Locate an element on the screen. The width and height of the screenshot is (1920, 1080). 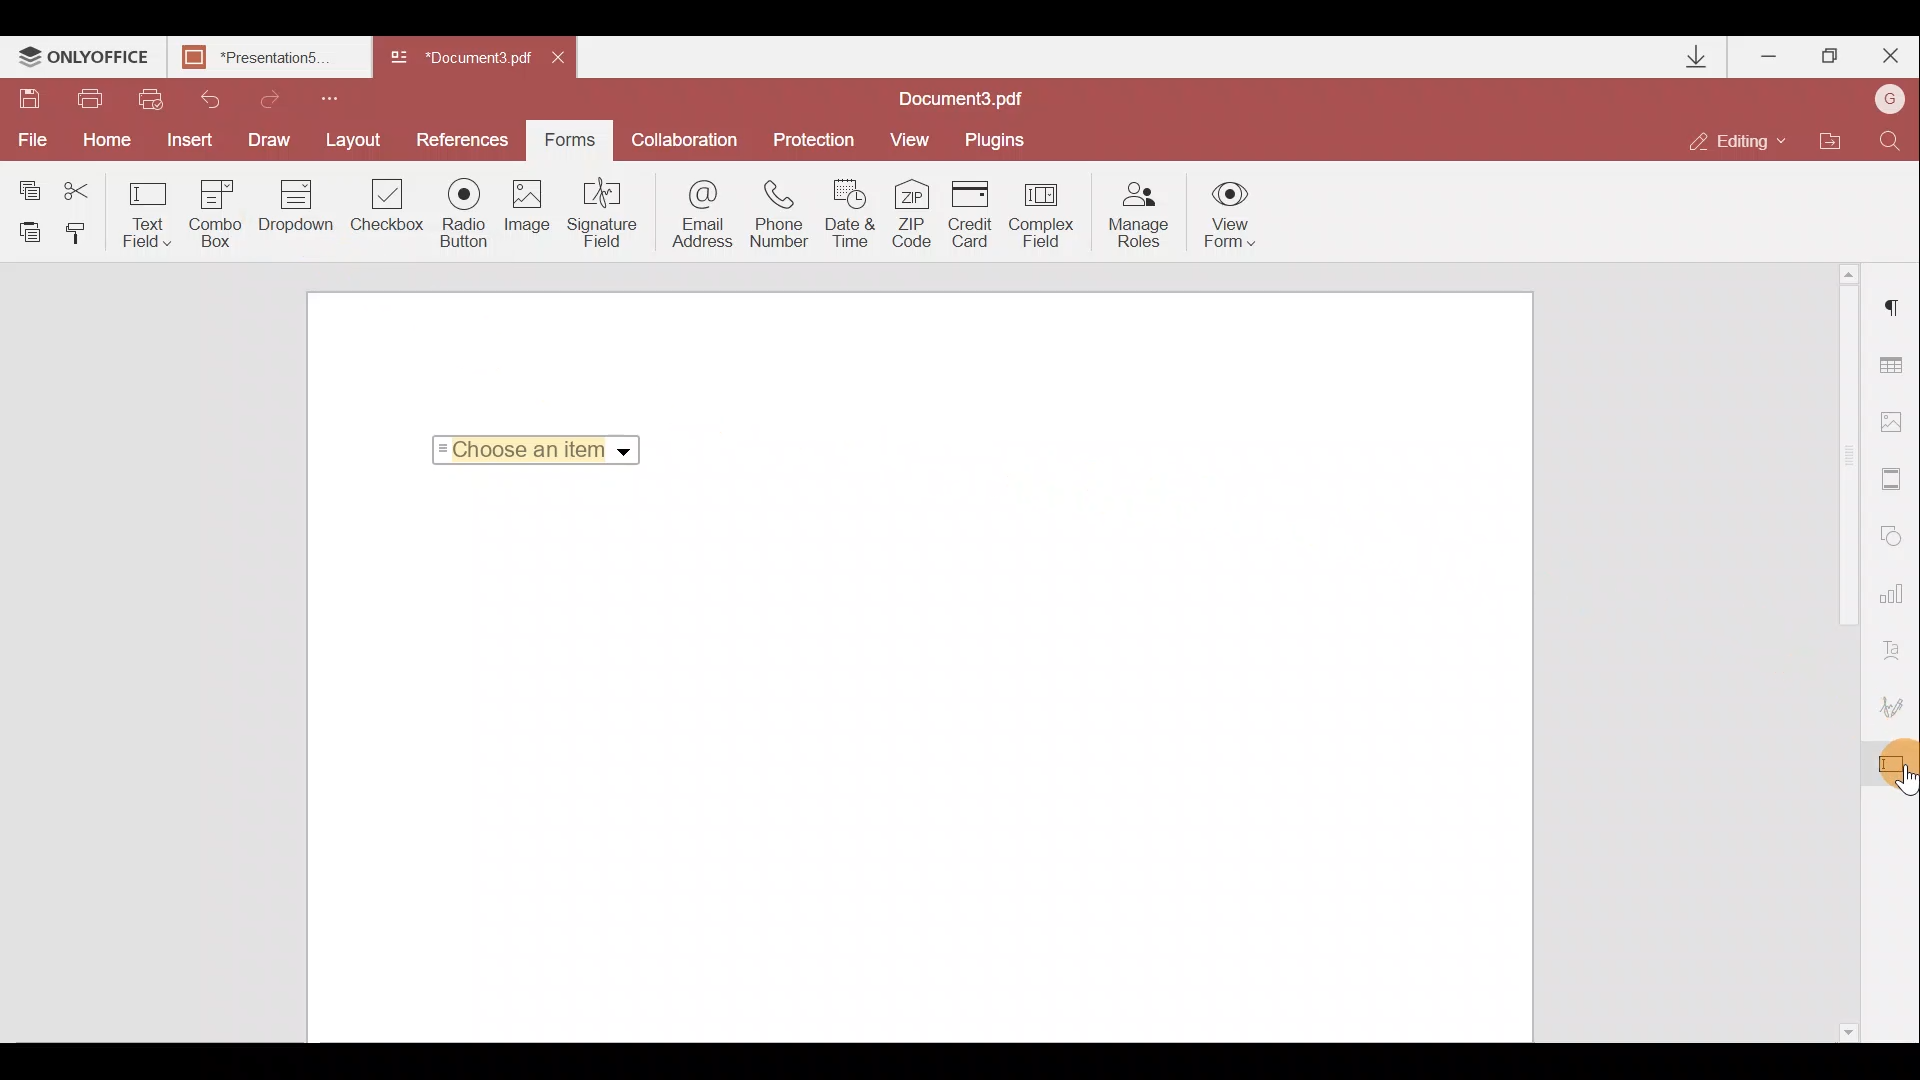
Scroll bar is located at coordinates (1842, 653).